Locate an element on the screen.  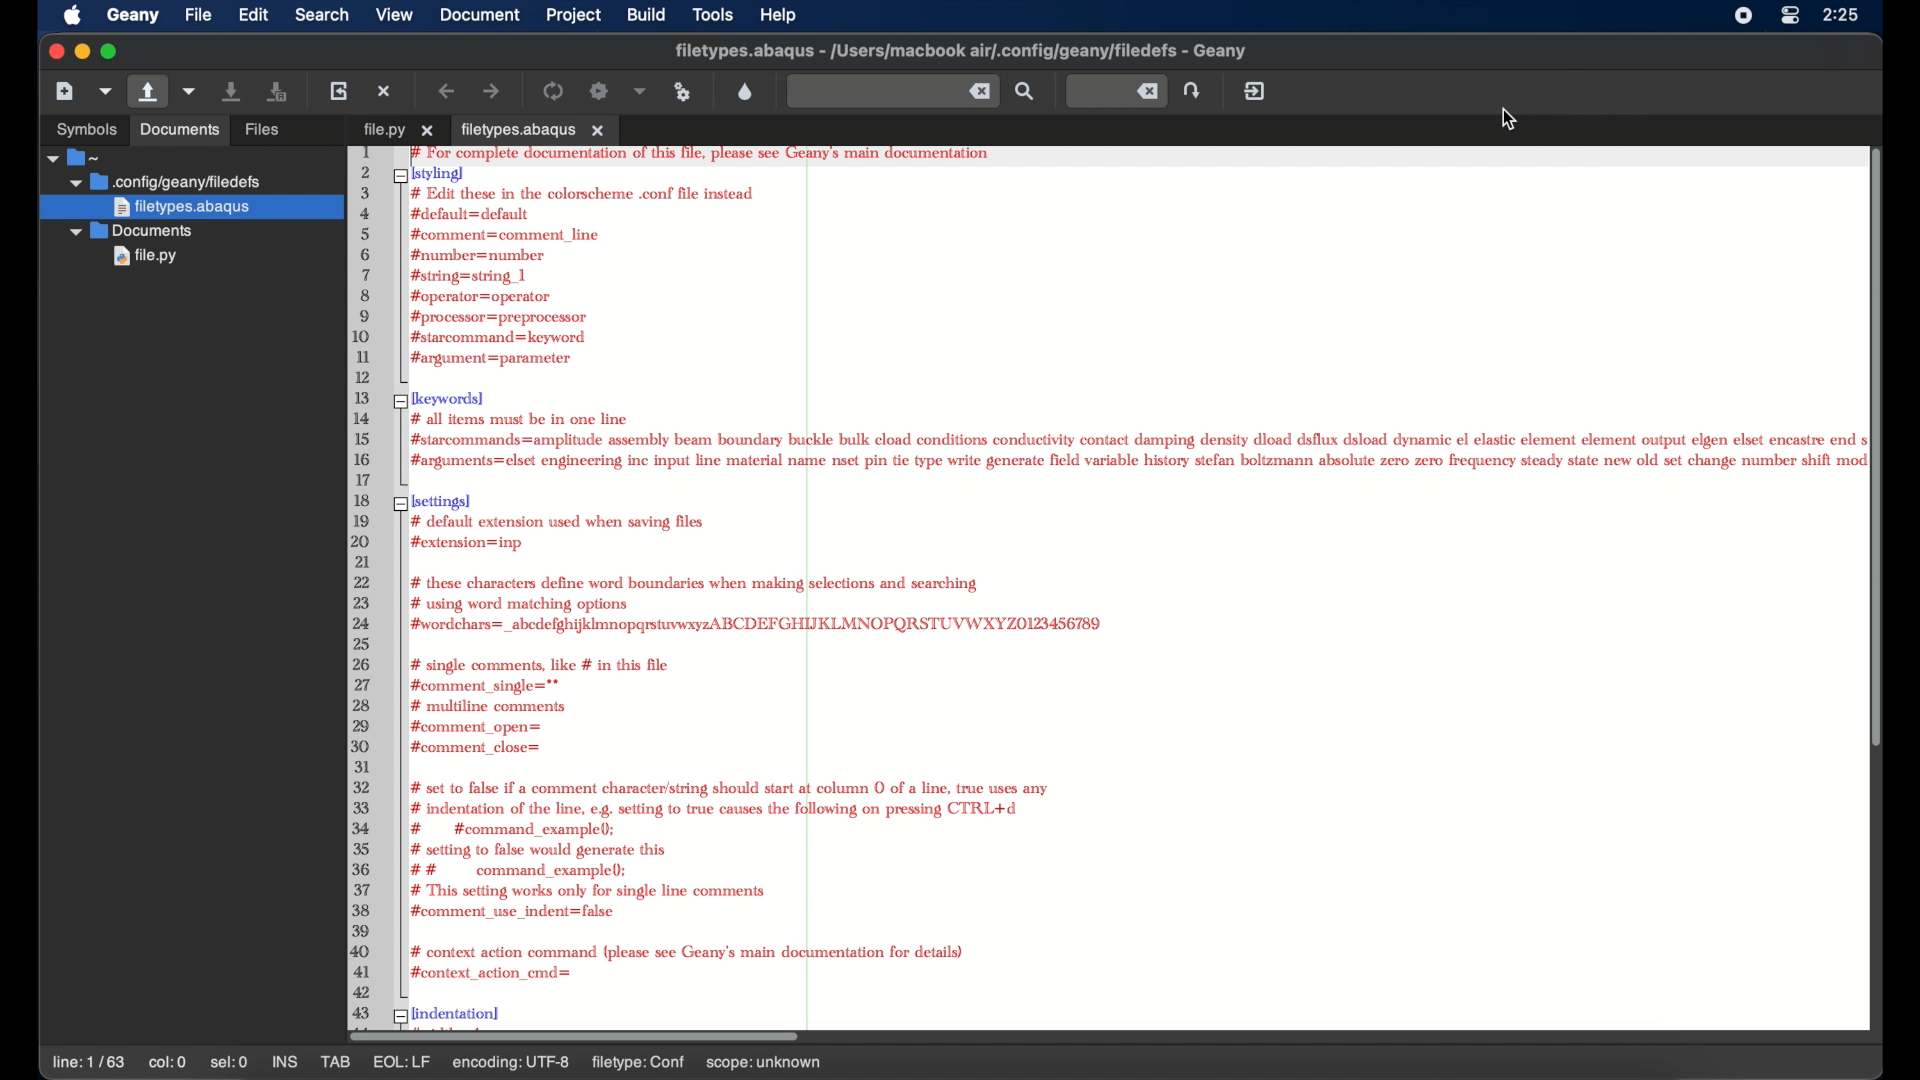
build is located at coordinates (646, 14).